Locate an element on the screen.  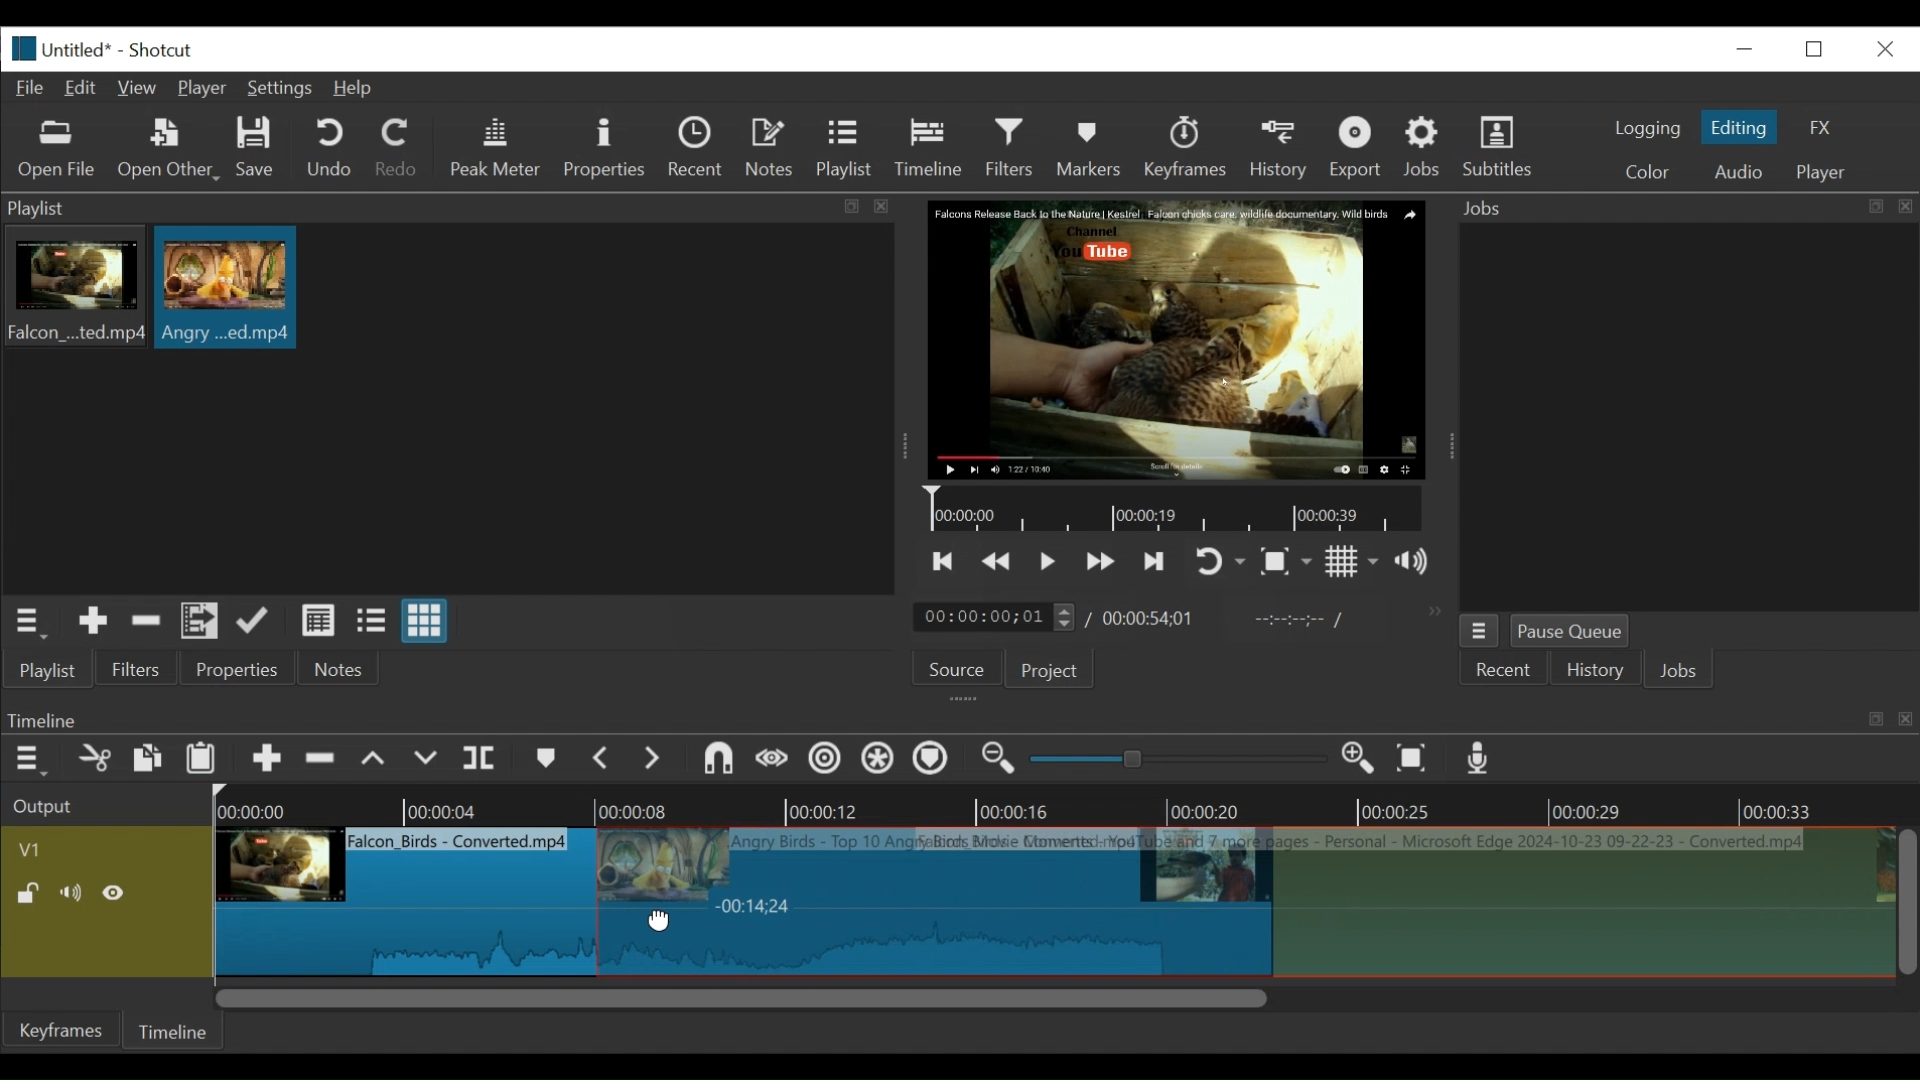
copy is located at coordinates (149, 761).